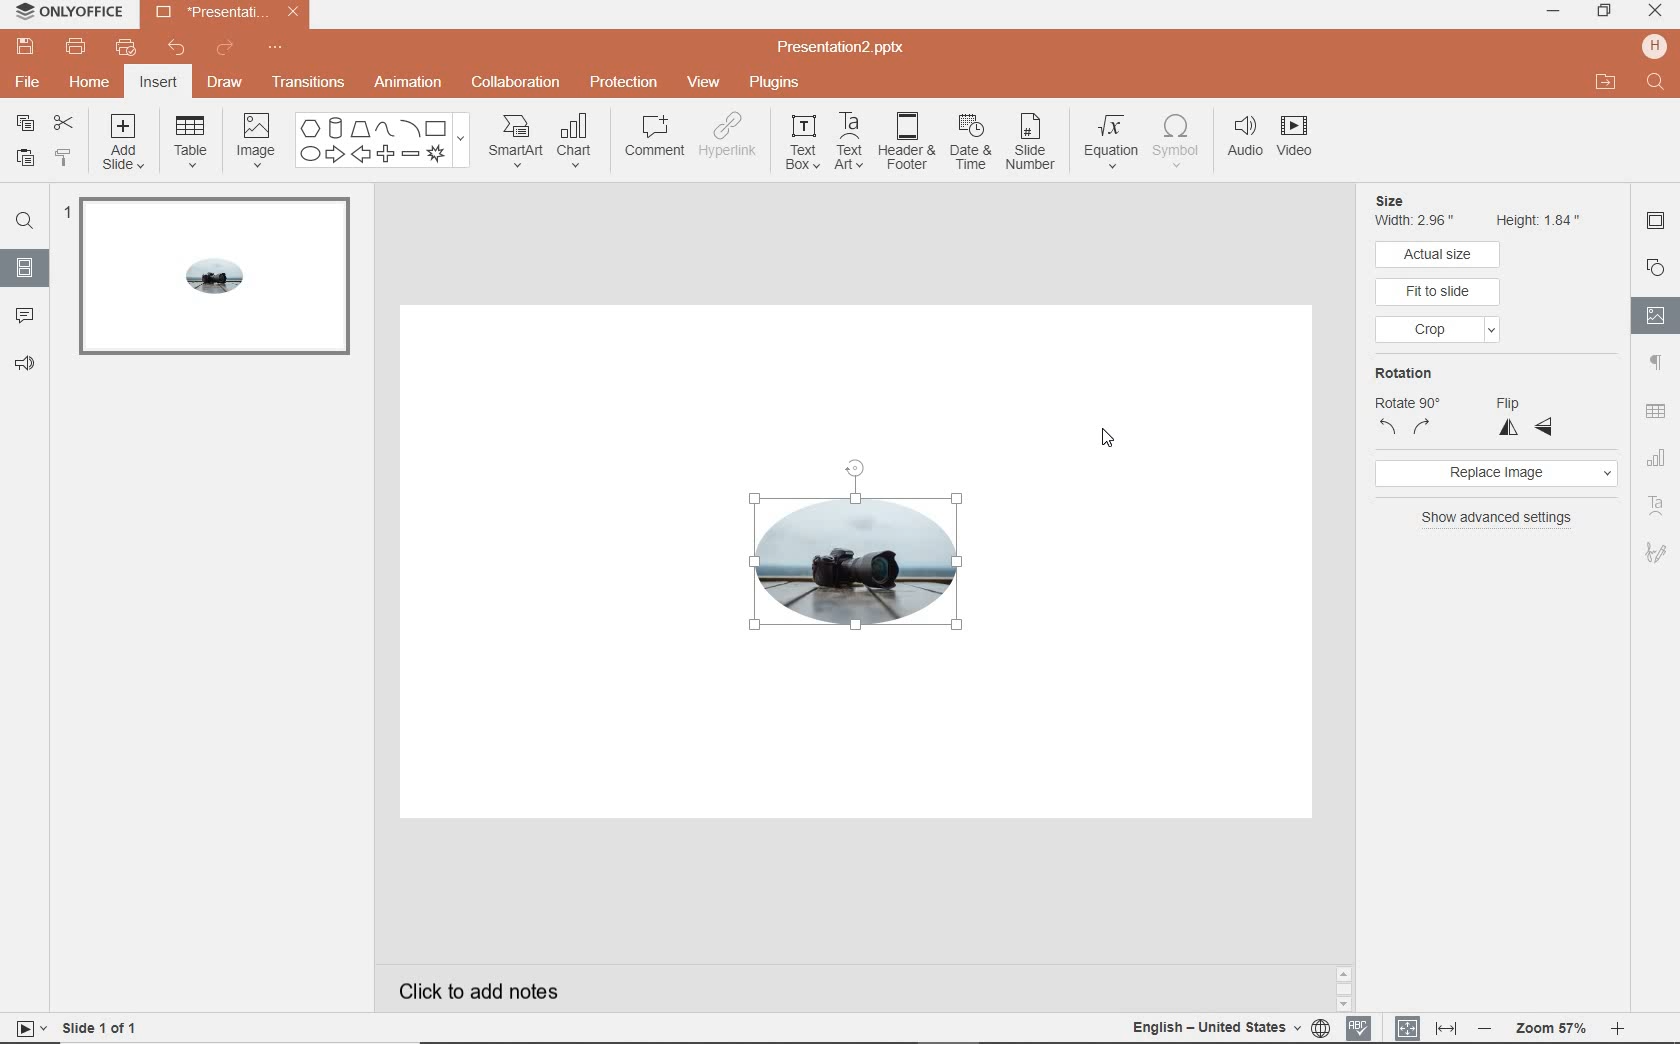  What do you see at coordinates (1655, 266) in the screenshot?
I see `shapes` at bounding box center [1655, 266].